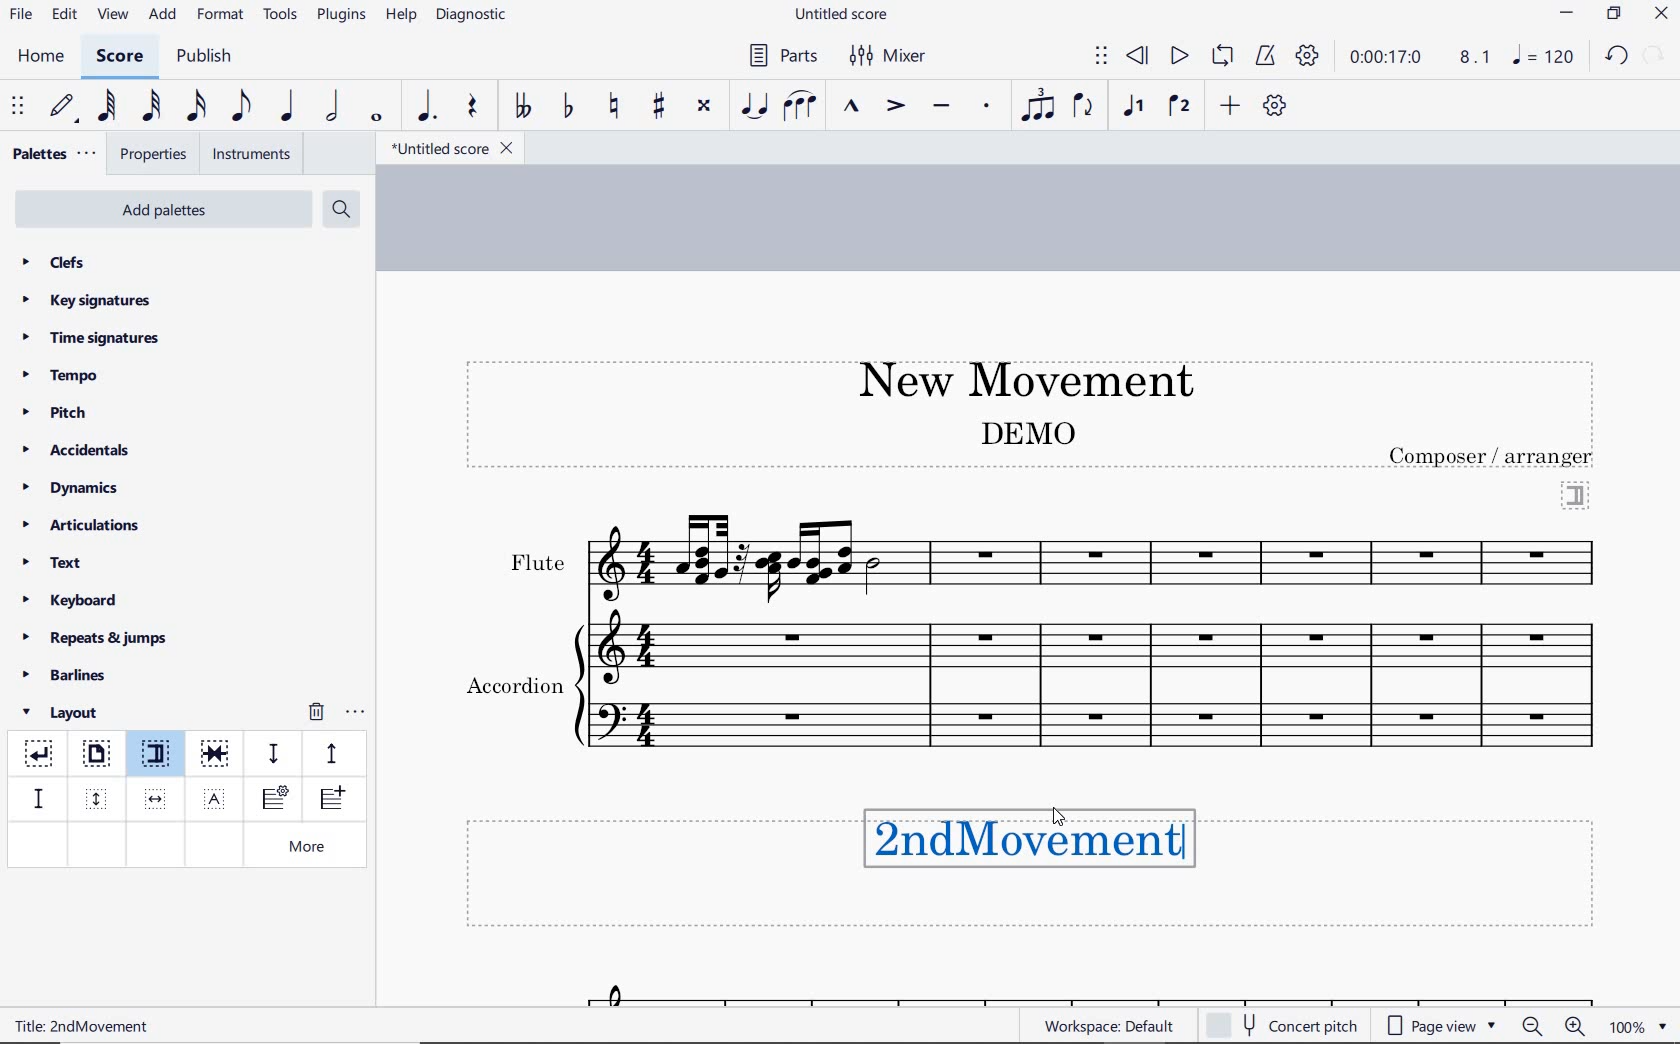  Describe the element at coordinates (166, 213) in the screenshot. I see `add palettes` at that location.